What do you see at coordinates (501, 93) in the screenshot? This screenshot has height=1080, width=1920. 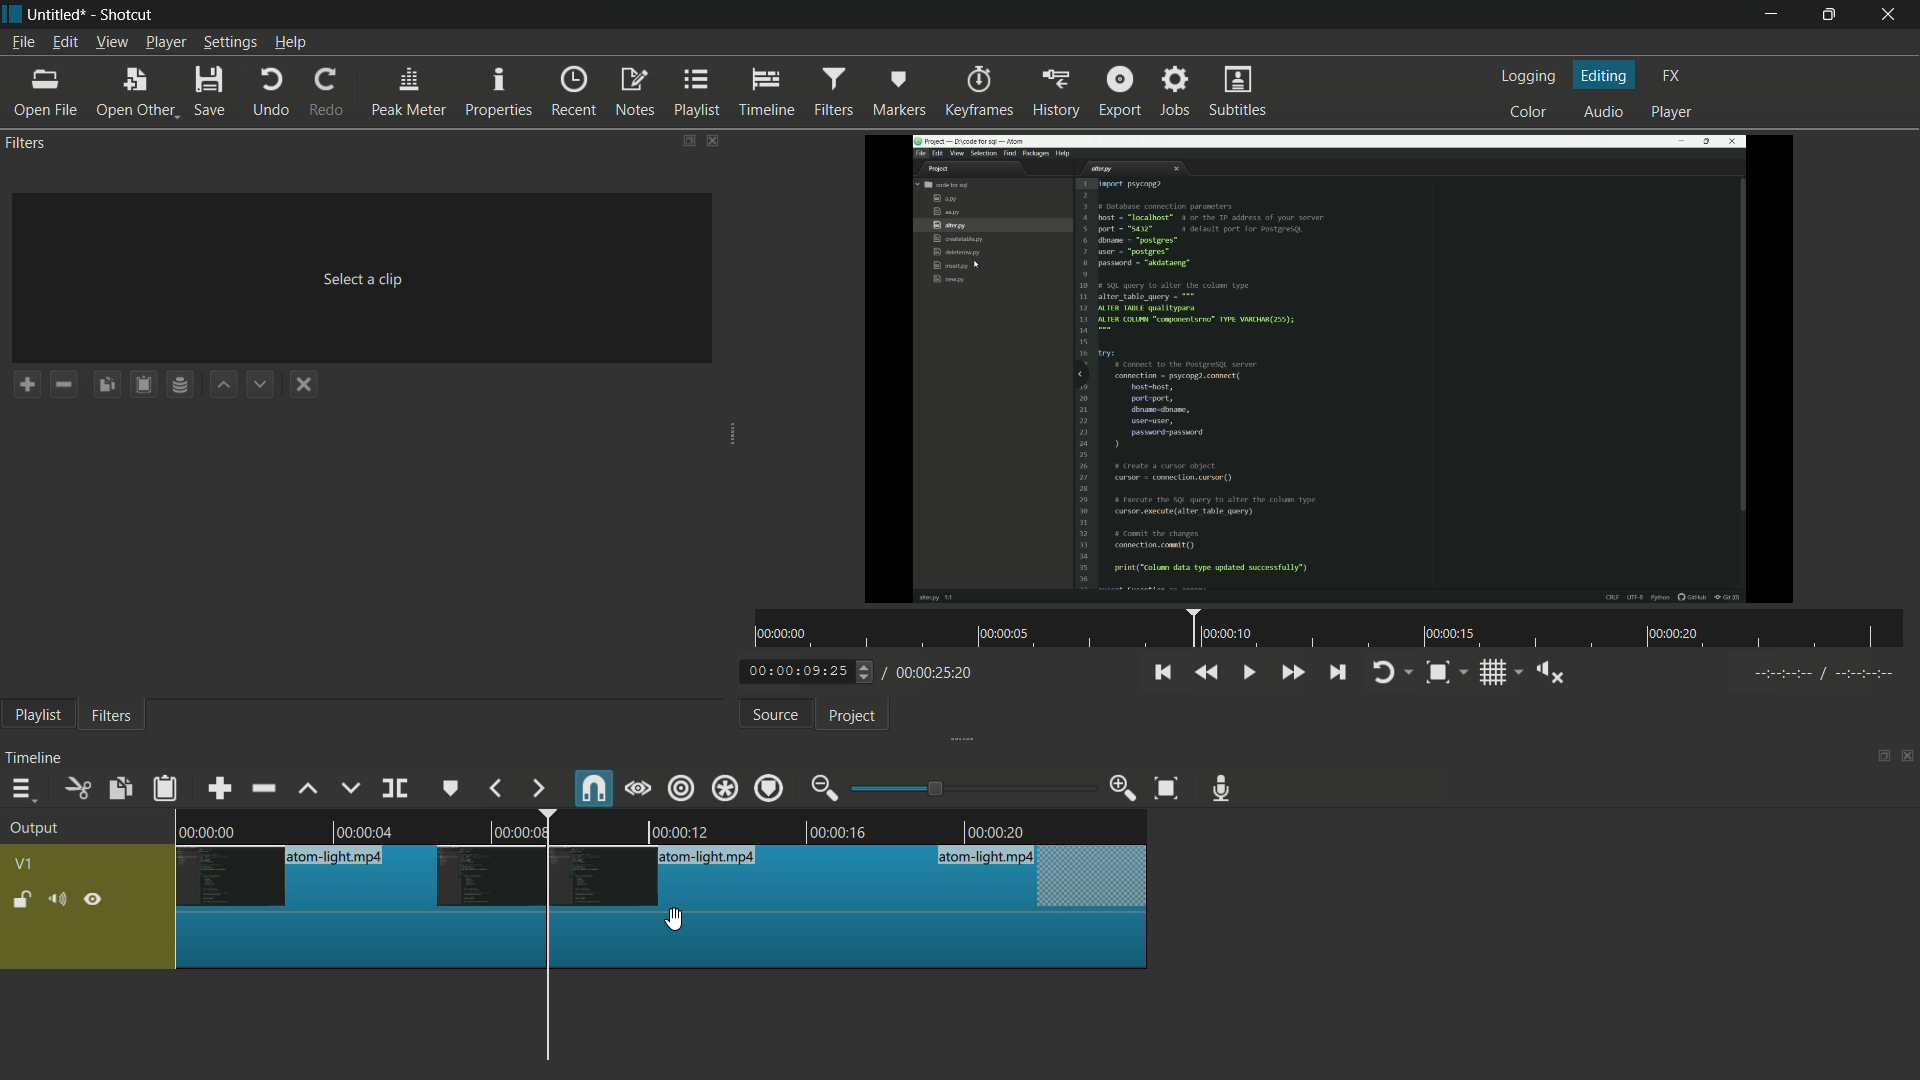 I see `properties` at bounding box center [501, 93].